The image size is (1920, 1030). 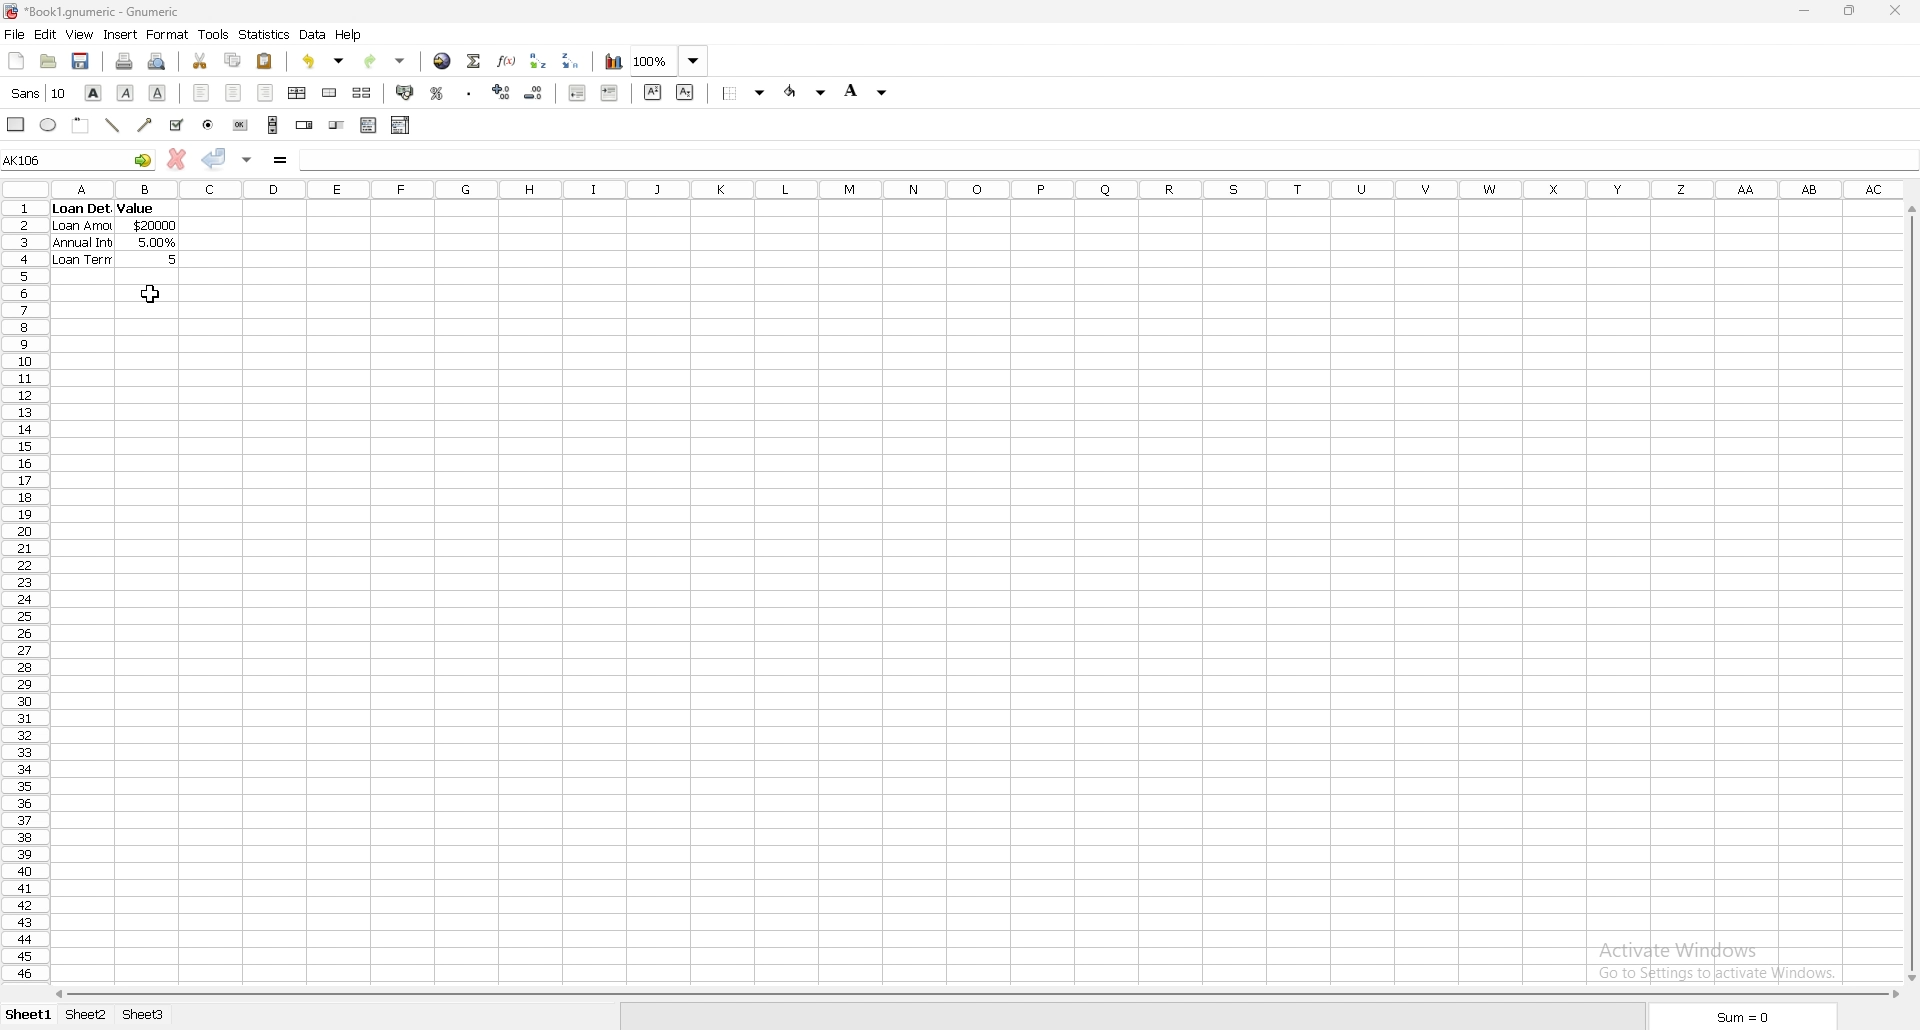 What do you see at coordinates (145, 1016) in the screenshot?
I see `sheet 3` at bounding box center [145, 1016].